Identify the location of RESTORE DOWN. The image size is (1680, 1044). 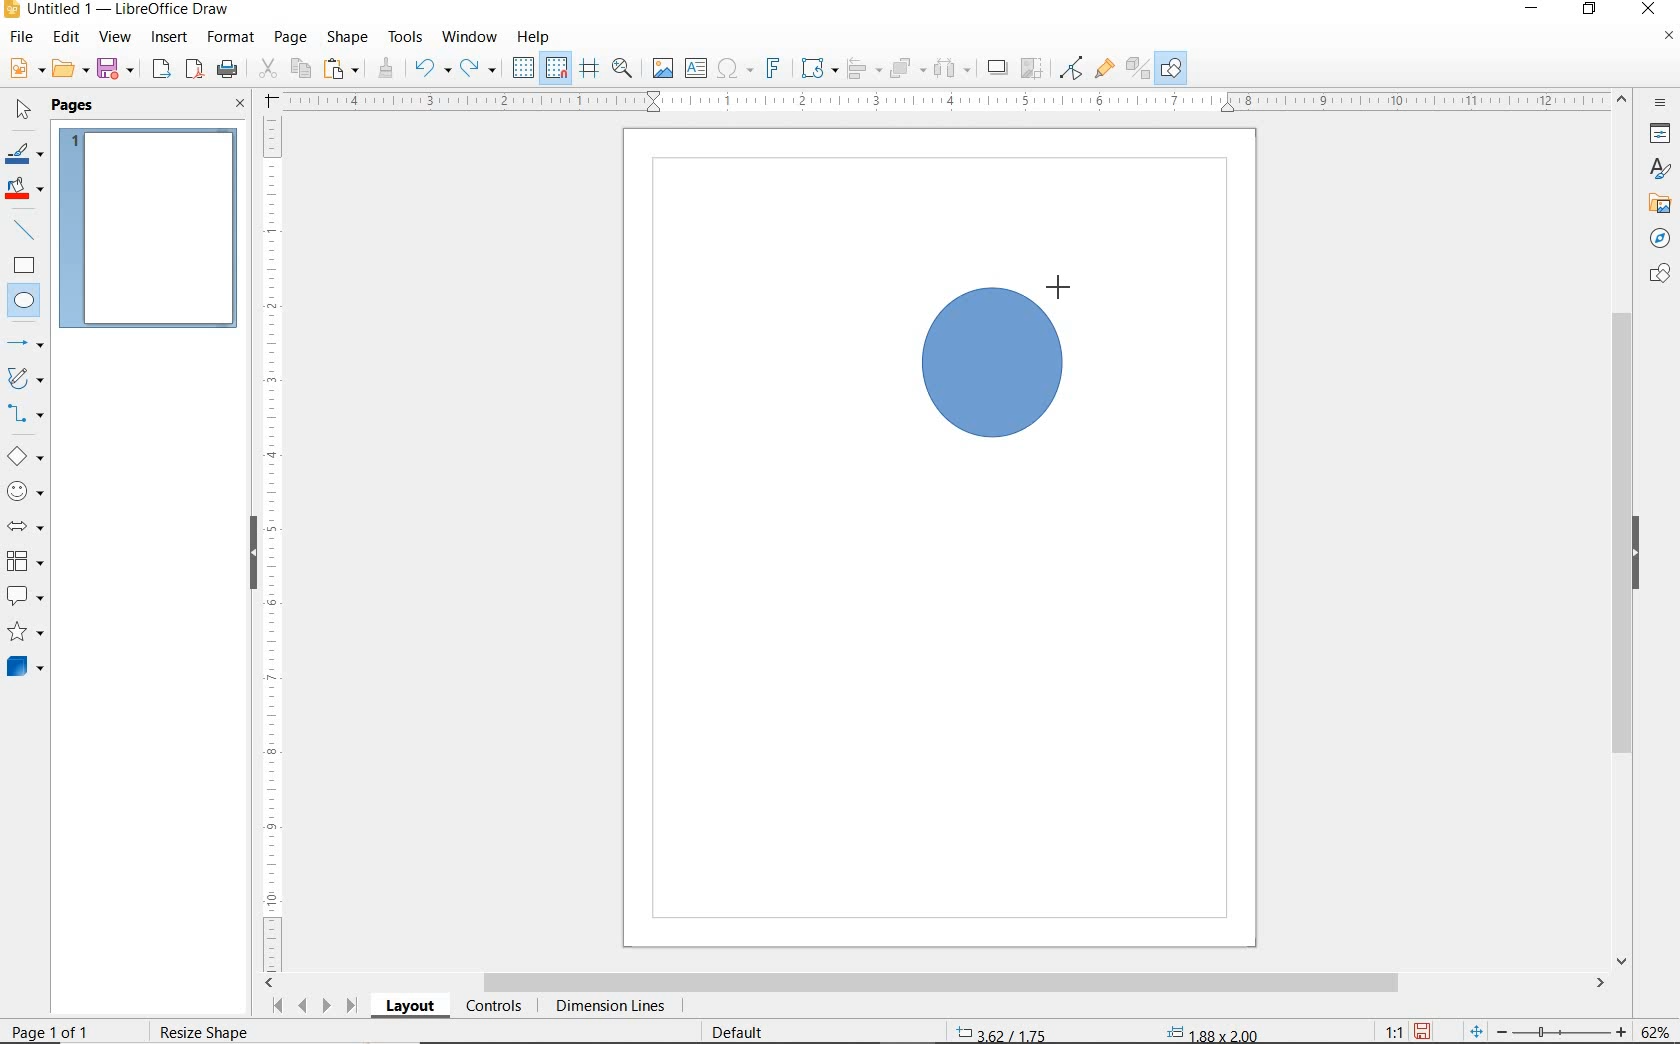
(1590, 10).